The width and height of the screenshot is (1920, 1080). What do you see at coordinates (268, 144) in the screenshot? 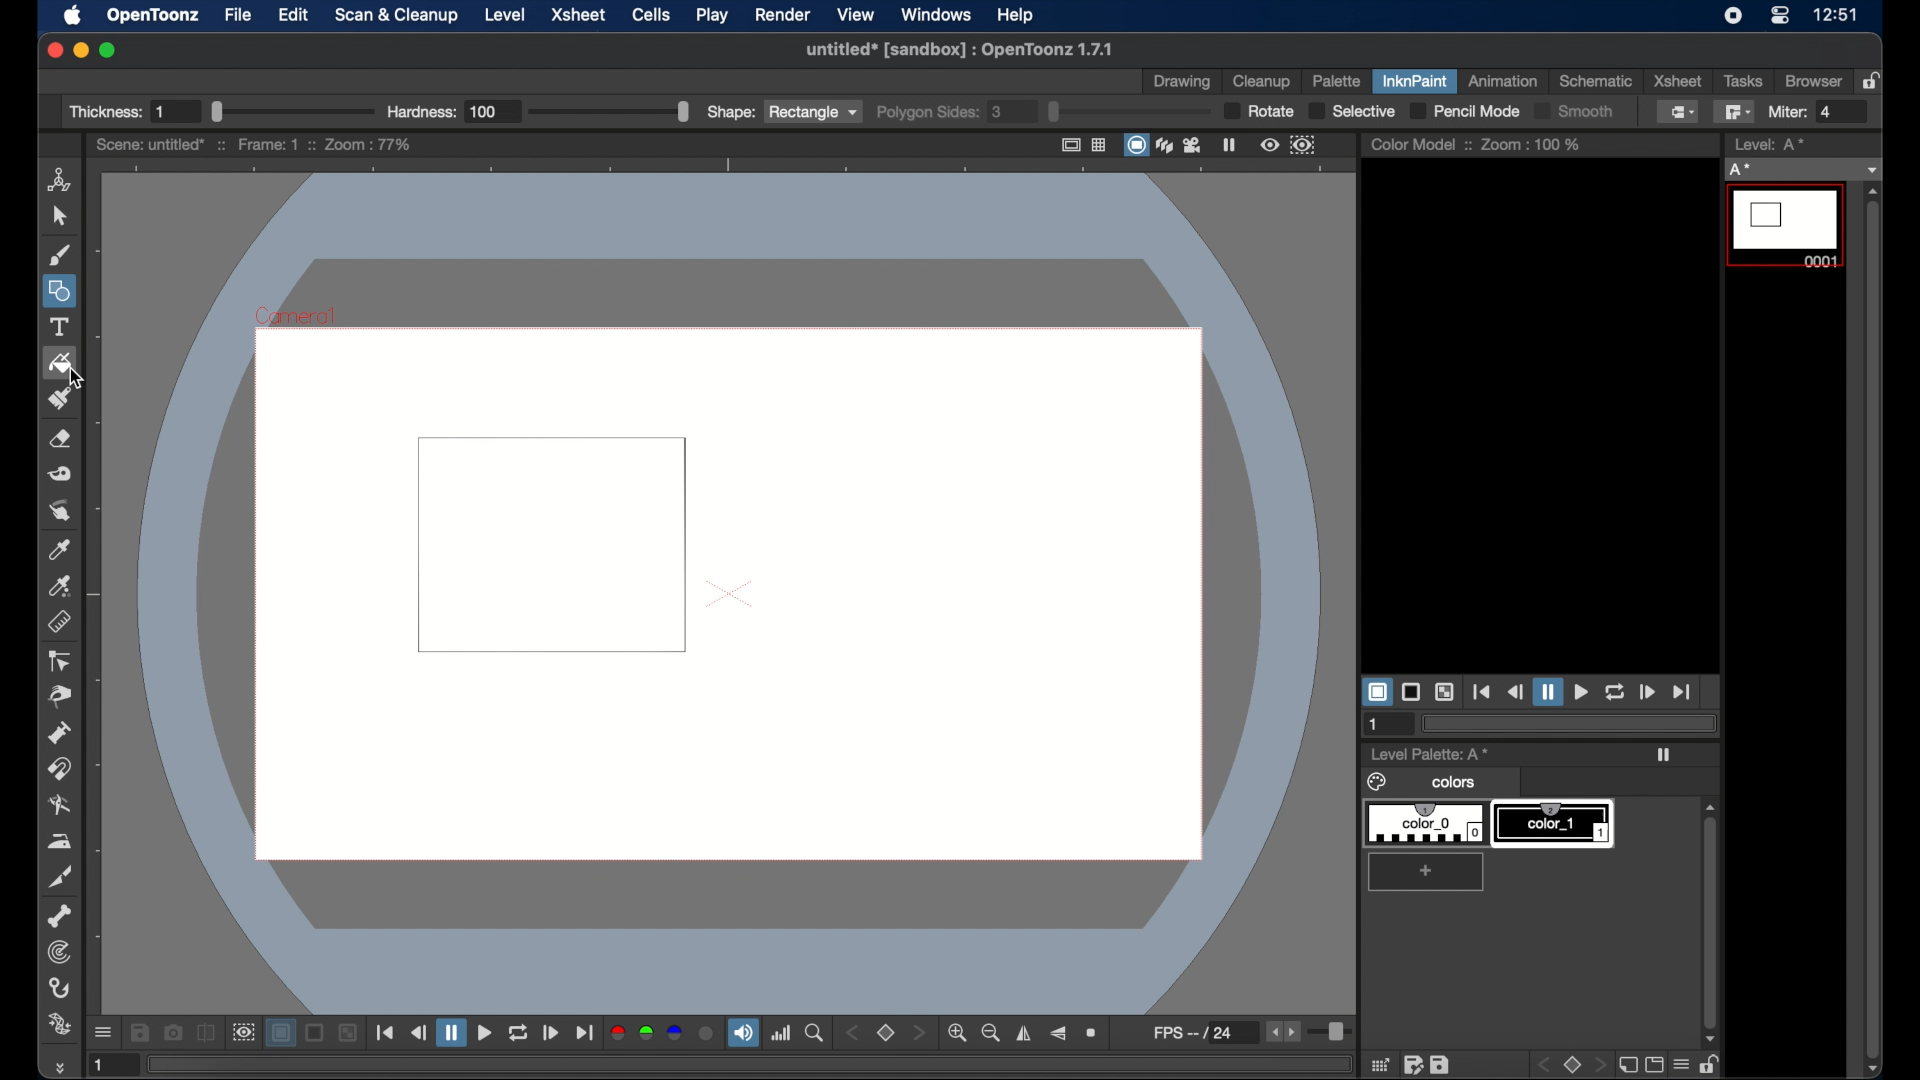
I see `frame: 1` at bounding box center [268, 144].